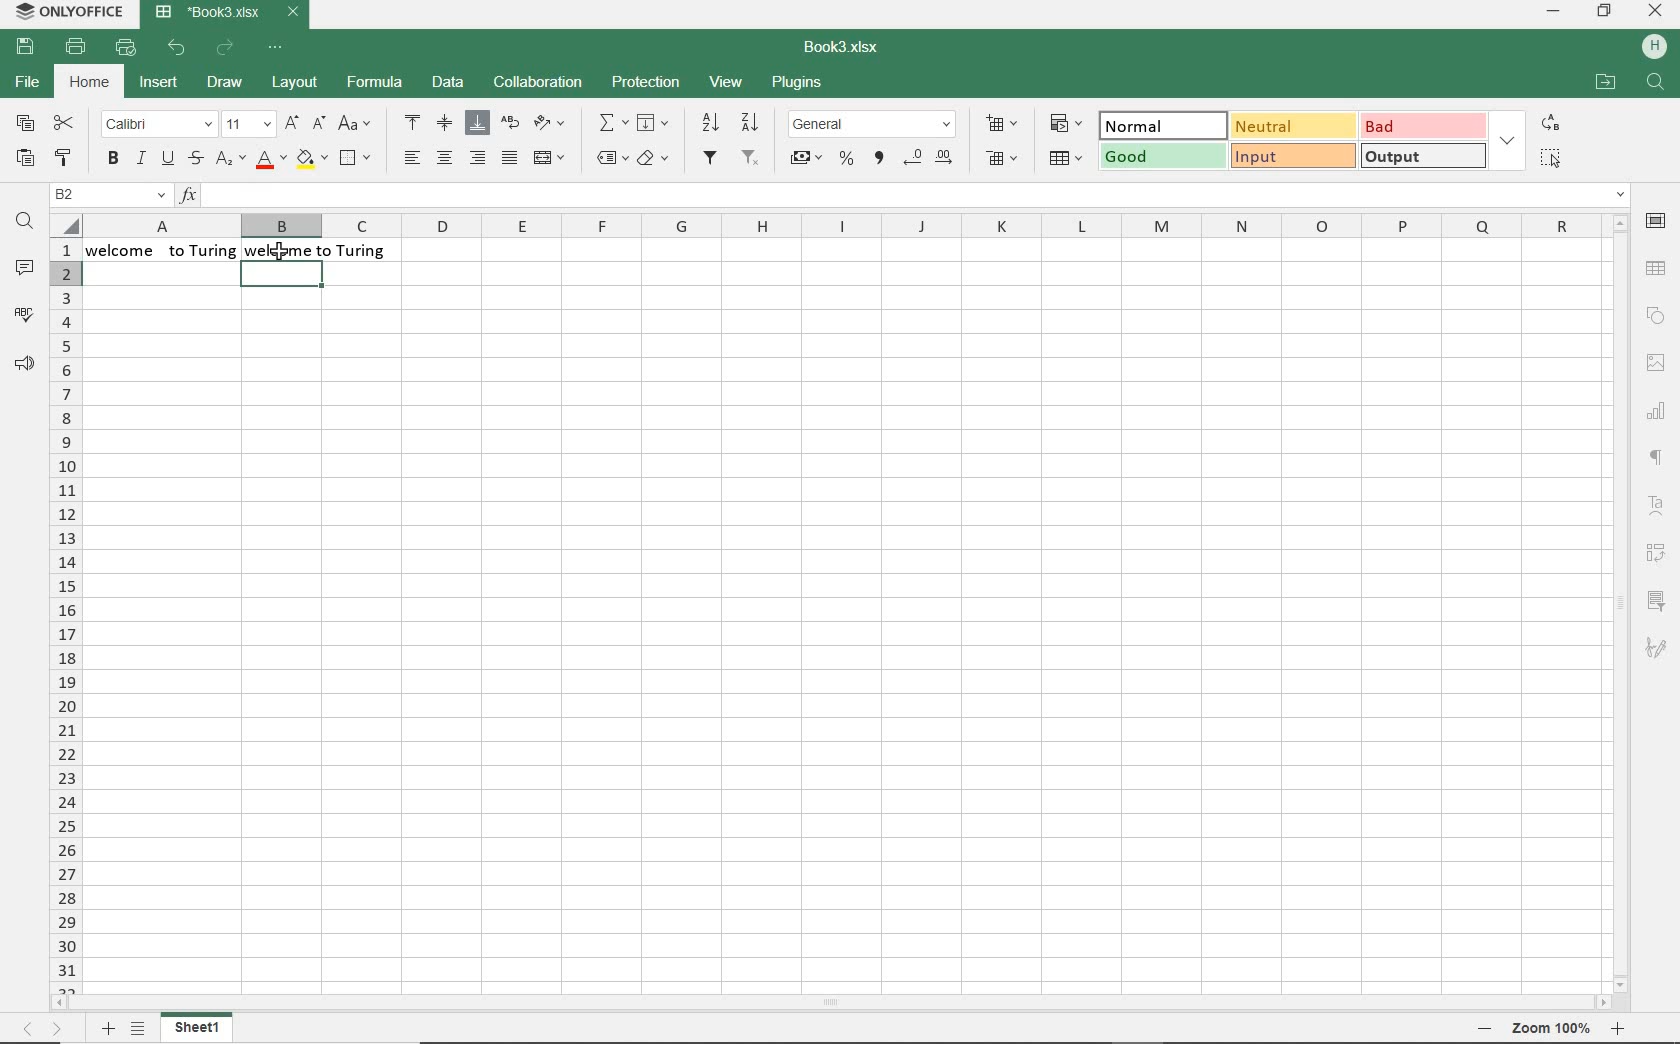 Image resolution: width=1680 pixels, height=1044 pixels. I want to click on , so click(1659, 48).